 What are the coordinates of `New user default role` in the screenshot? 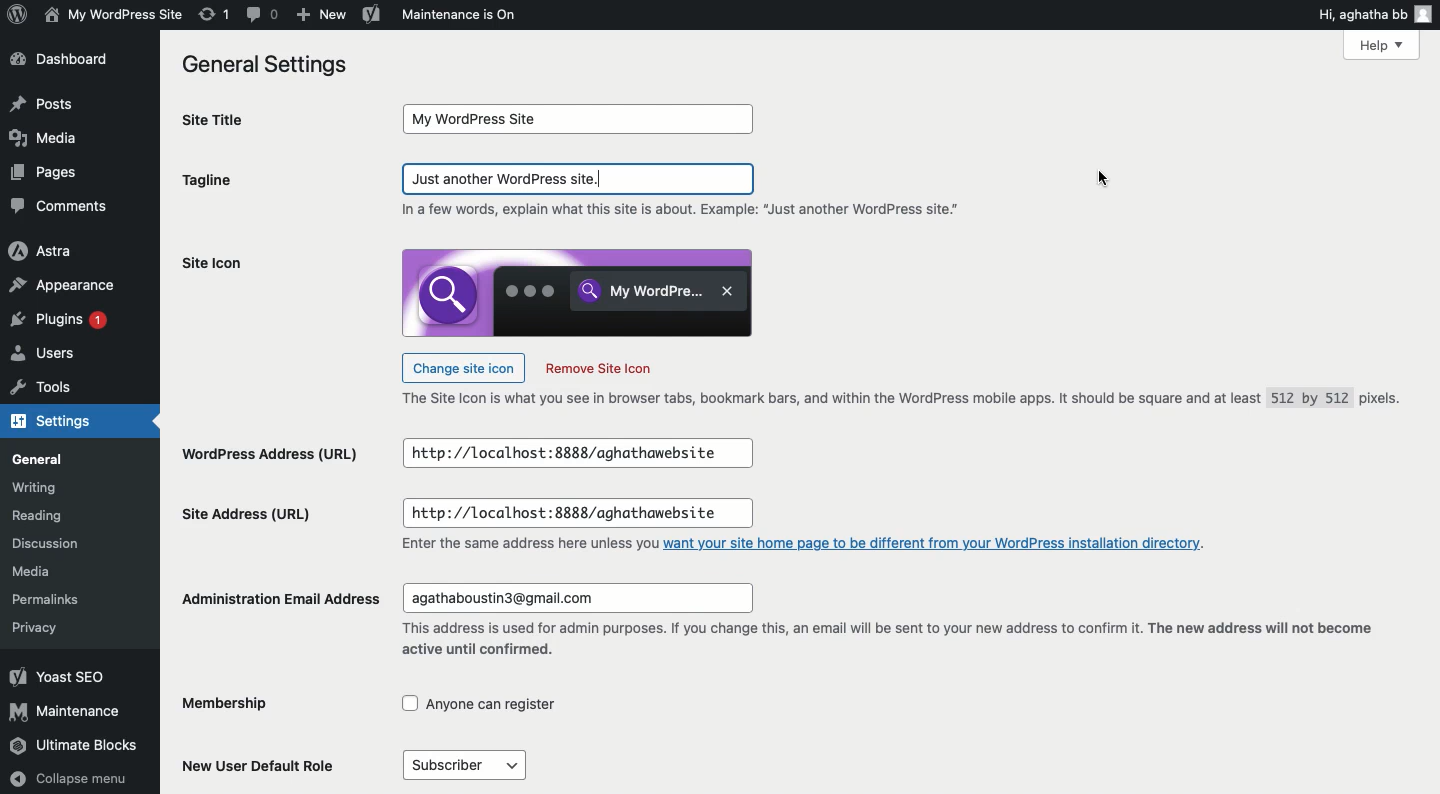 It's located at (264, 764).